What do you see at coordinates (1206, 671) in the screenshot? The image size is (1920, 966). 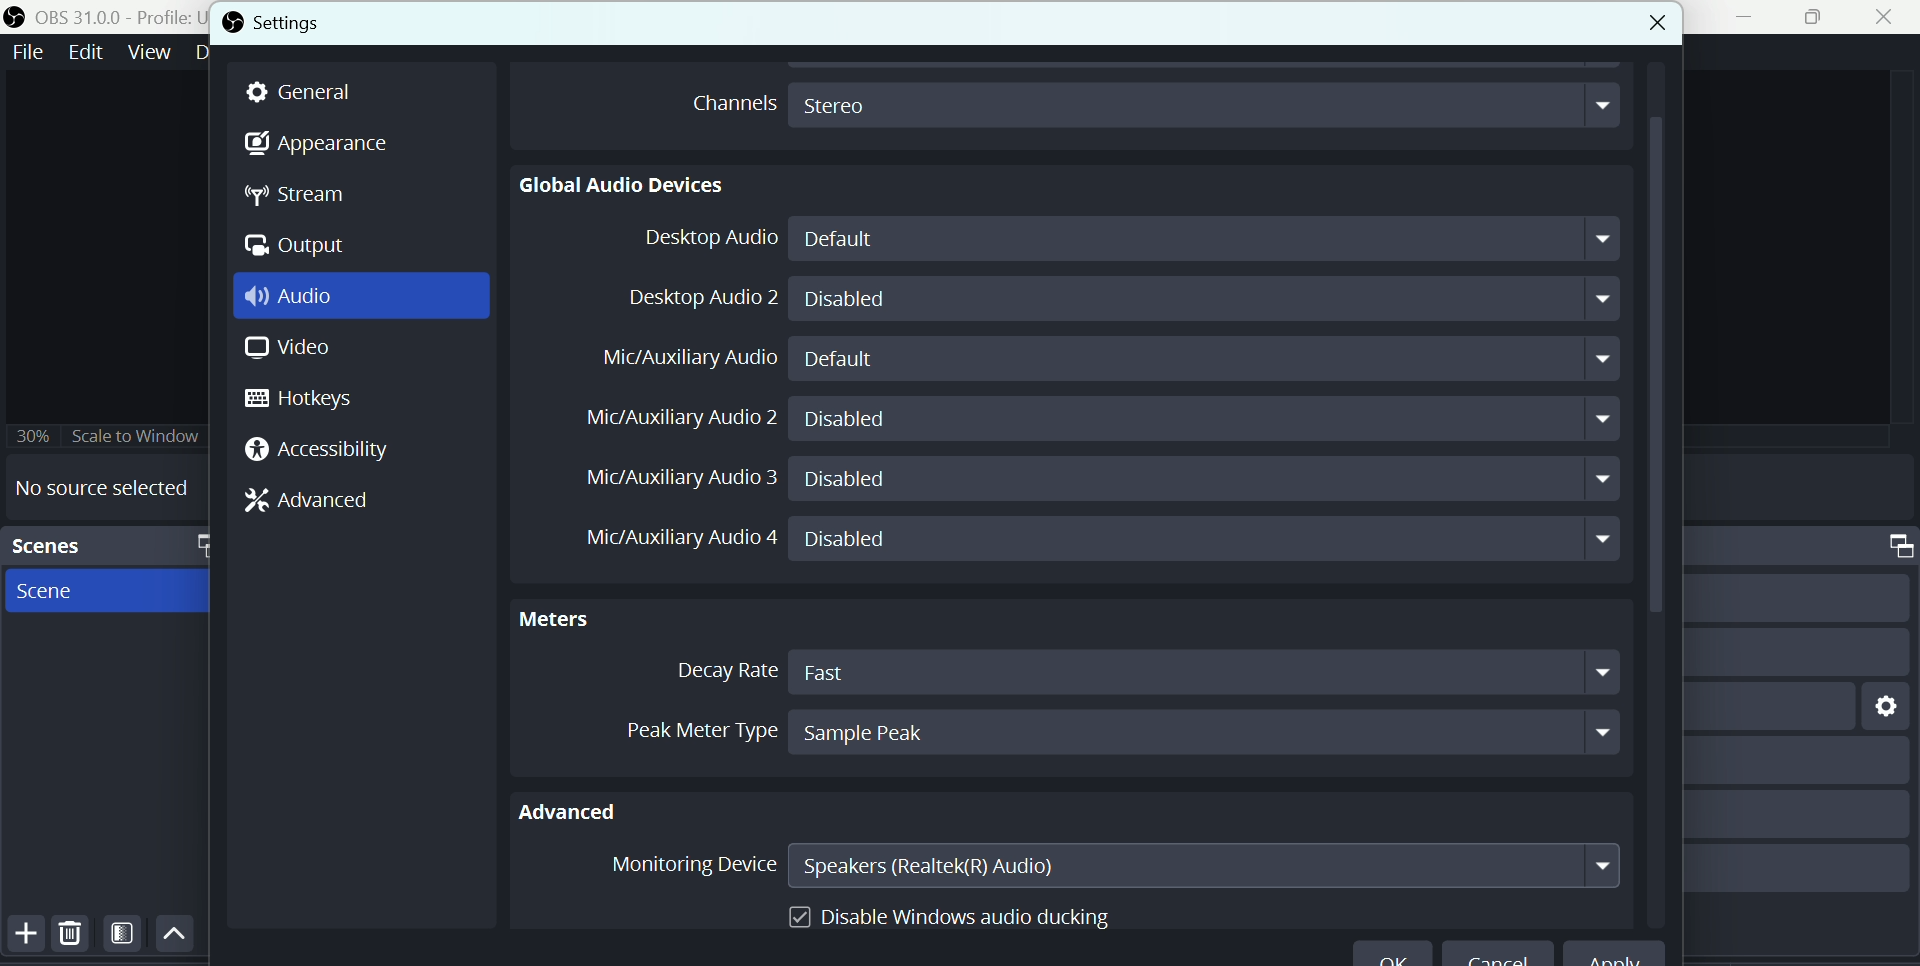 I see `Fast` at bounding box center [1206, 671].